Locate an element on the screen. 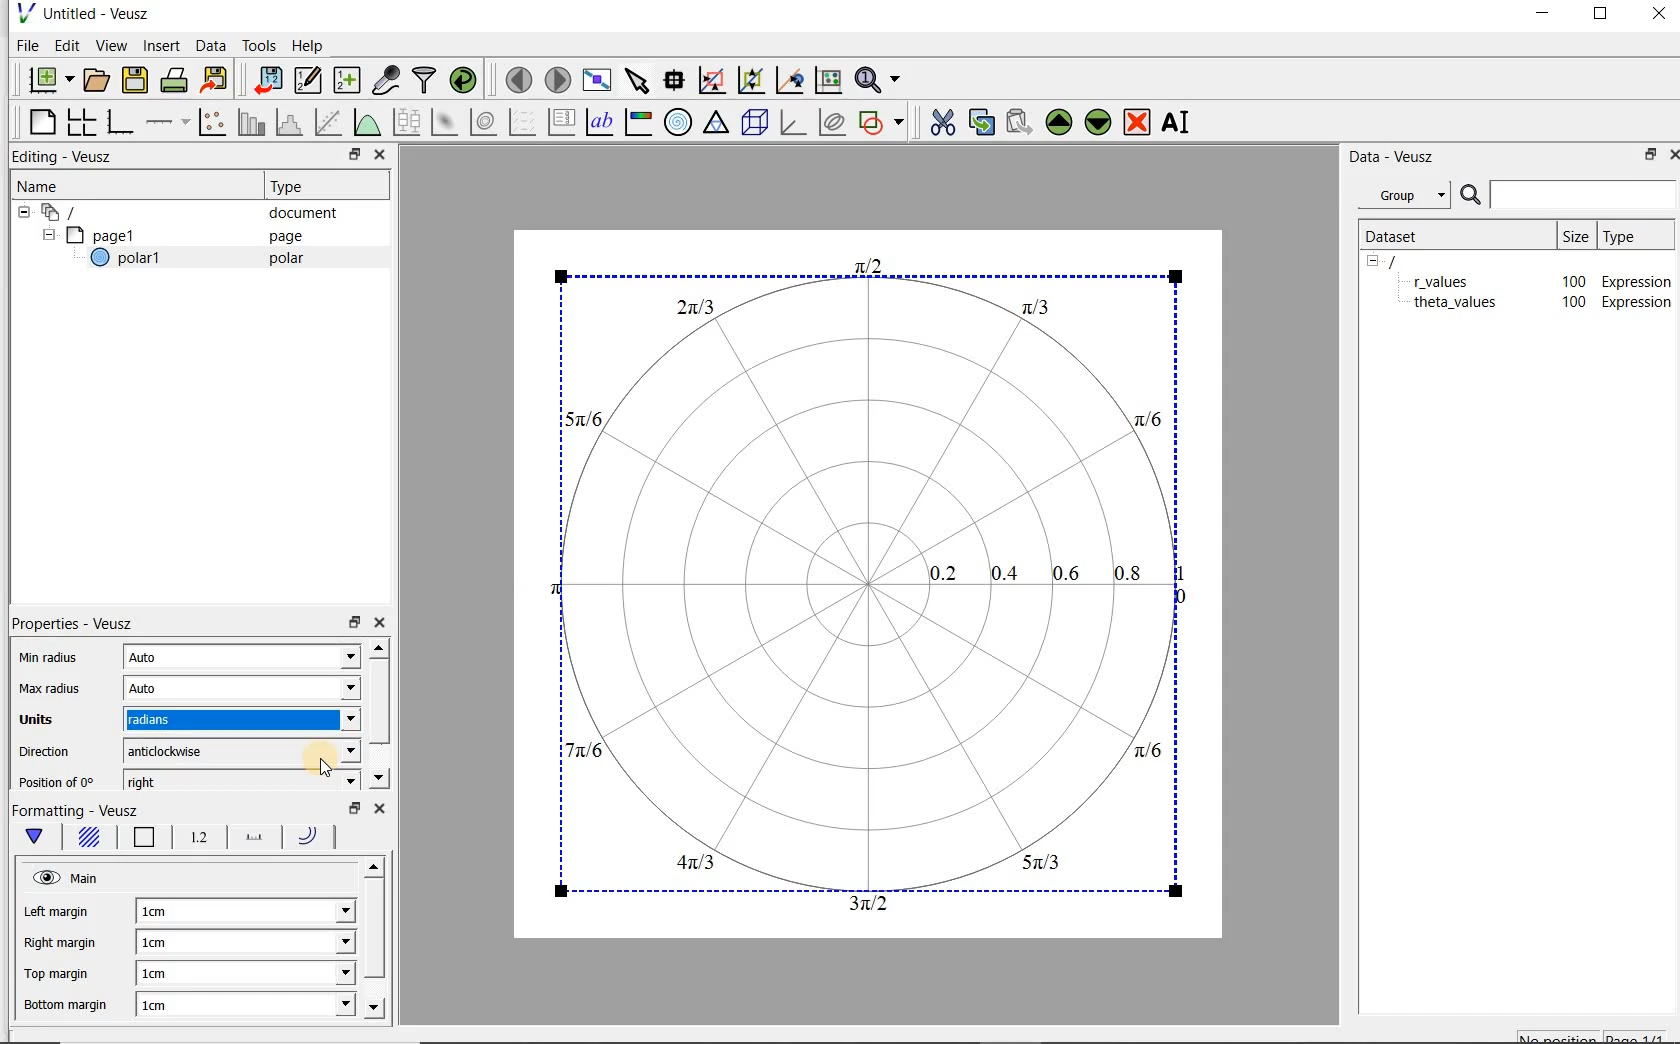 This screenshot has height=1044, width=1680. Main is located at coordinates (90, 878).